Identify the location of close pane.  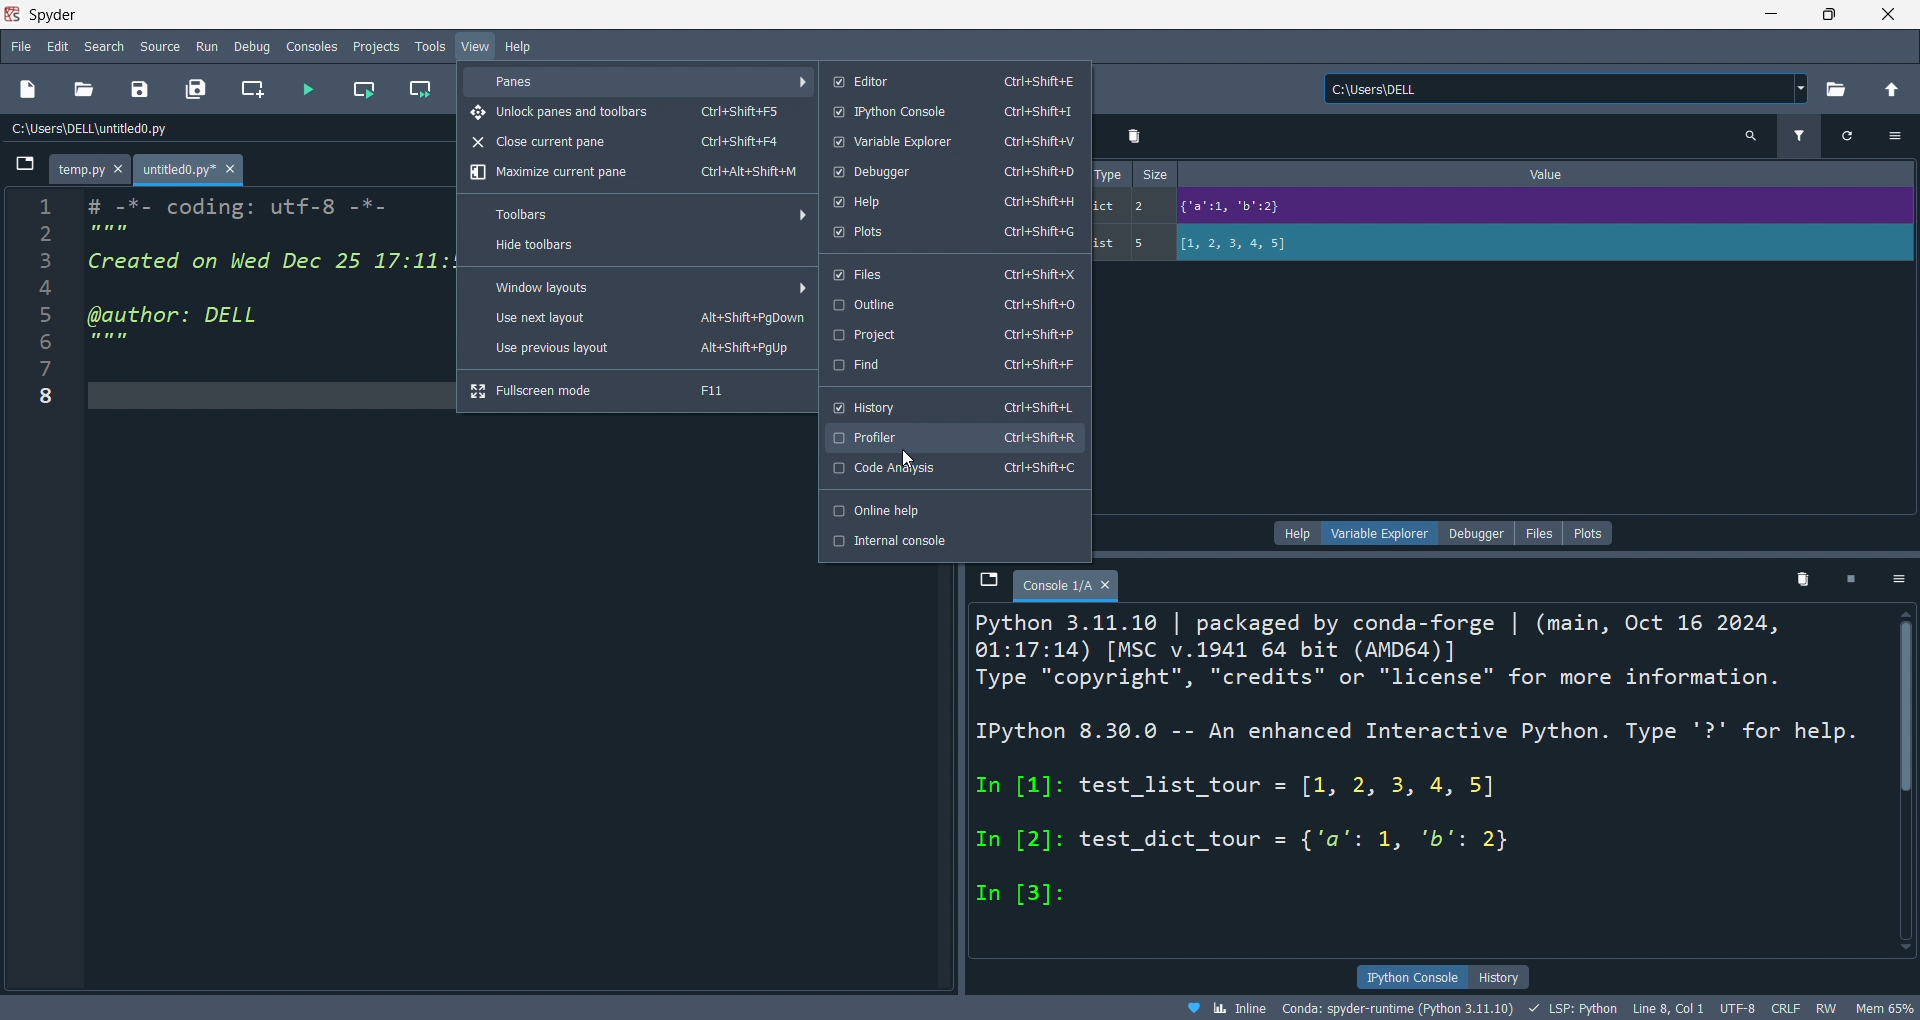
(633, 141).